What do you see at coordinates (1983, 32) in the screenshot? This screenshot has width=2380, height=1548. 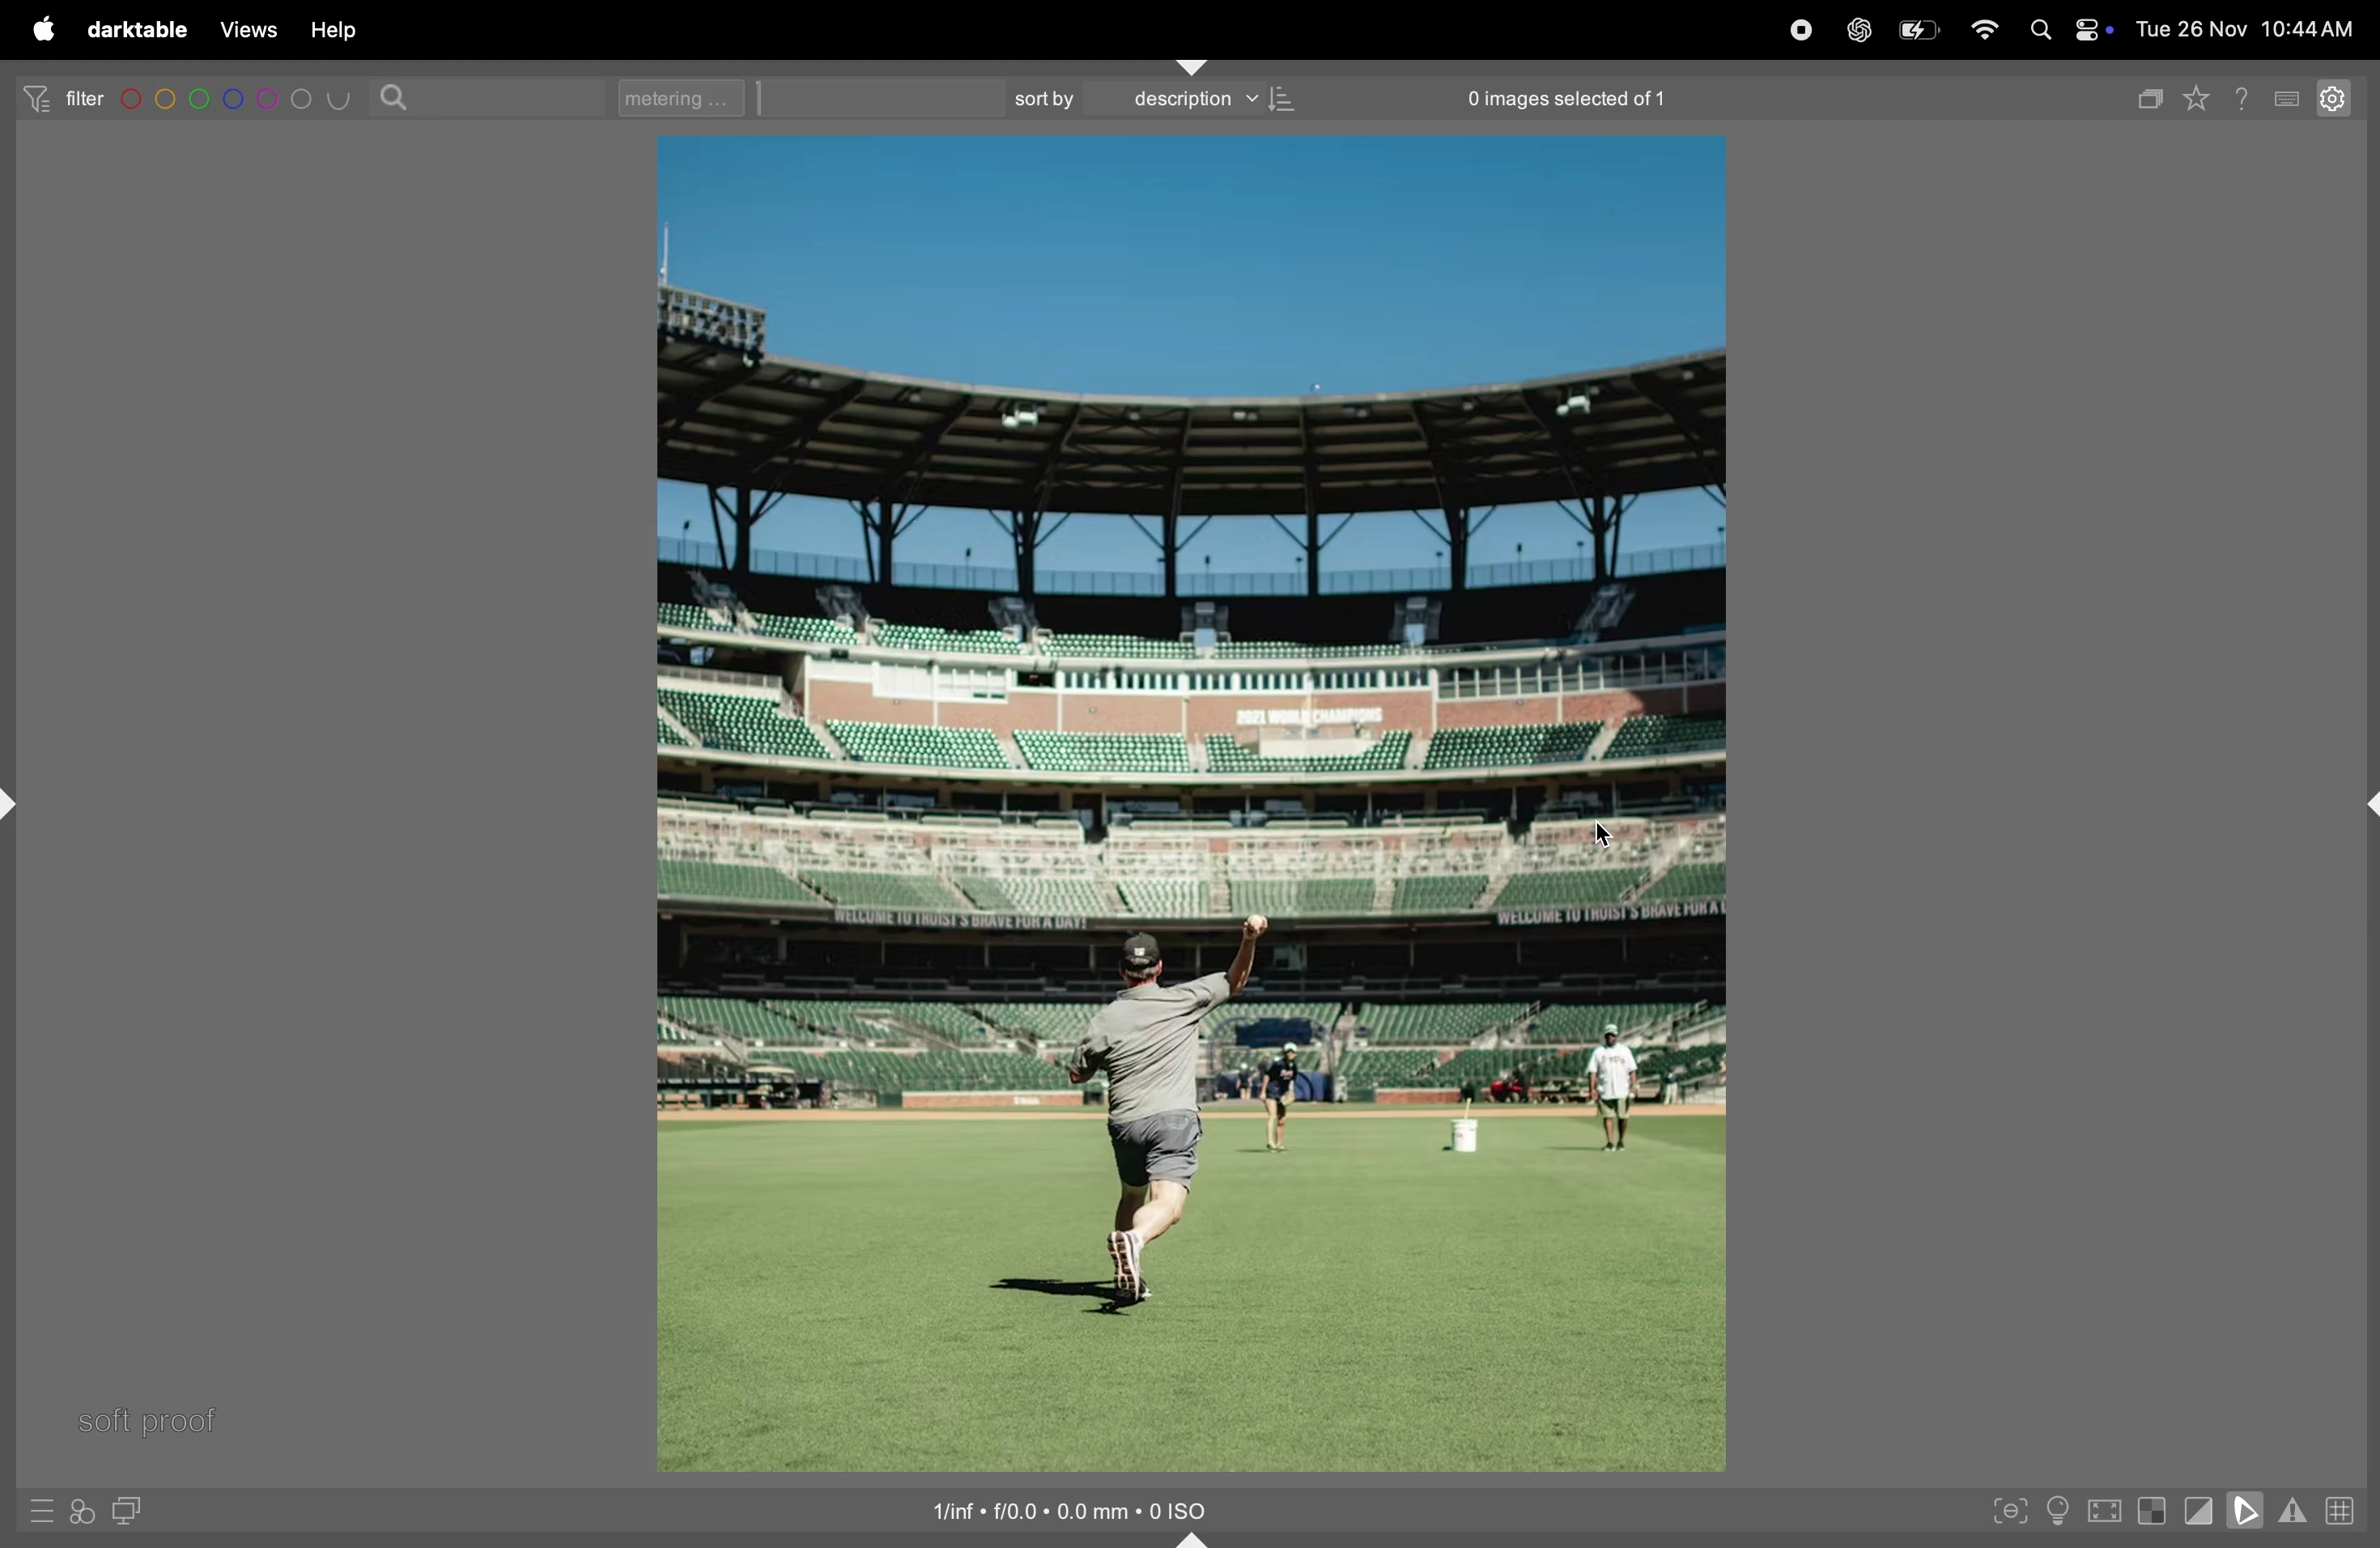 I see `wifi` at bounding box center [1983, 32].